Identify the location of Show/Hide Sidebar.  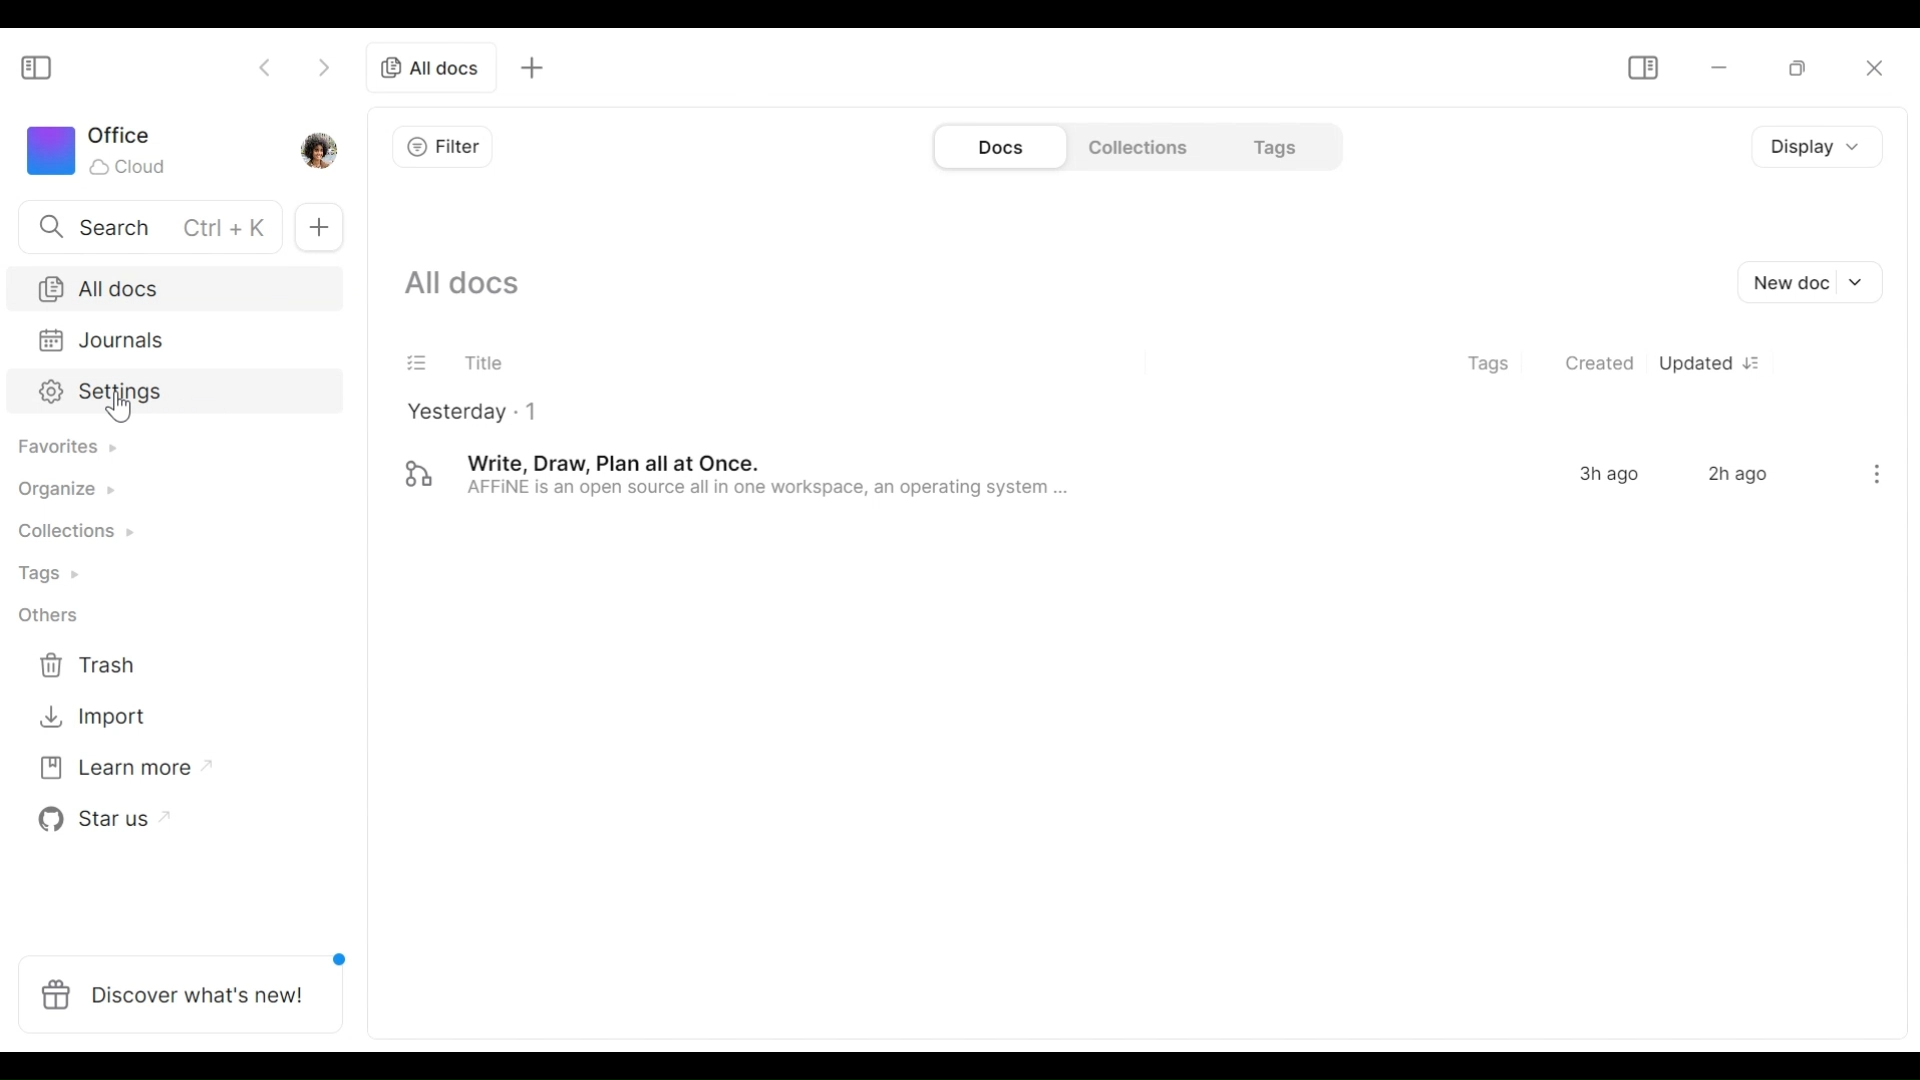
(39, 69).